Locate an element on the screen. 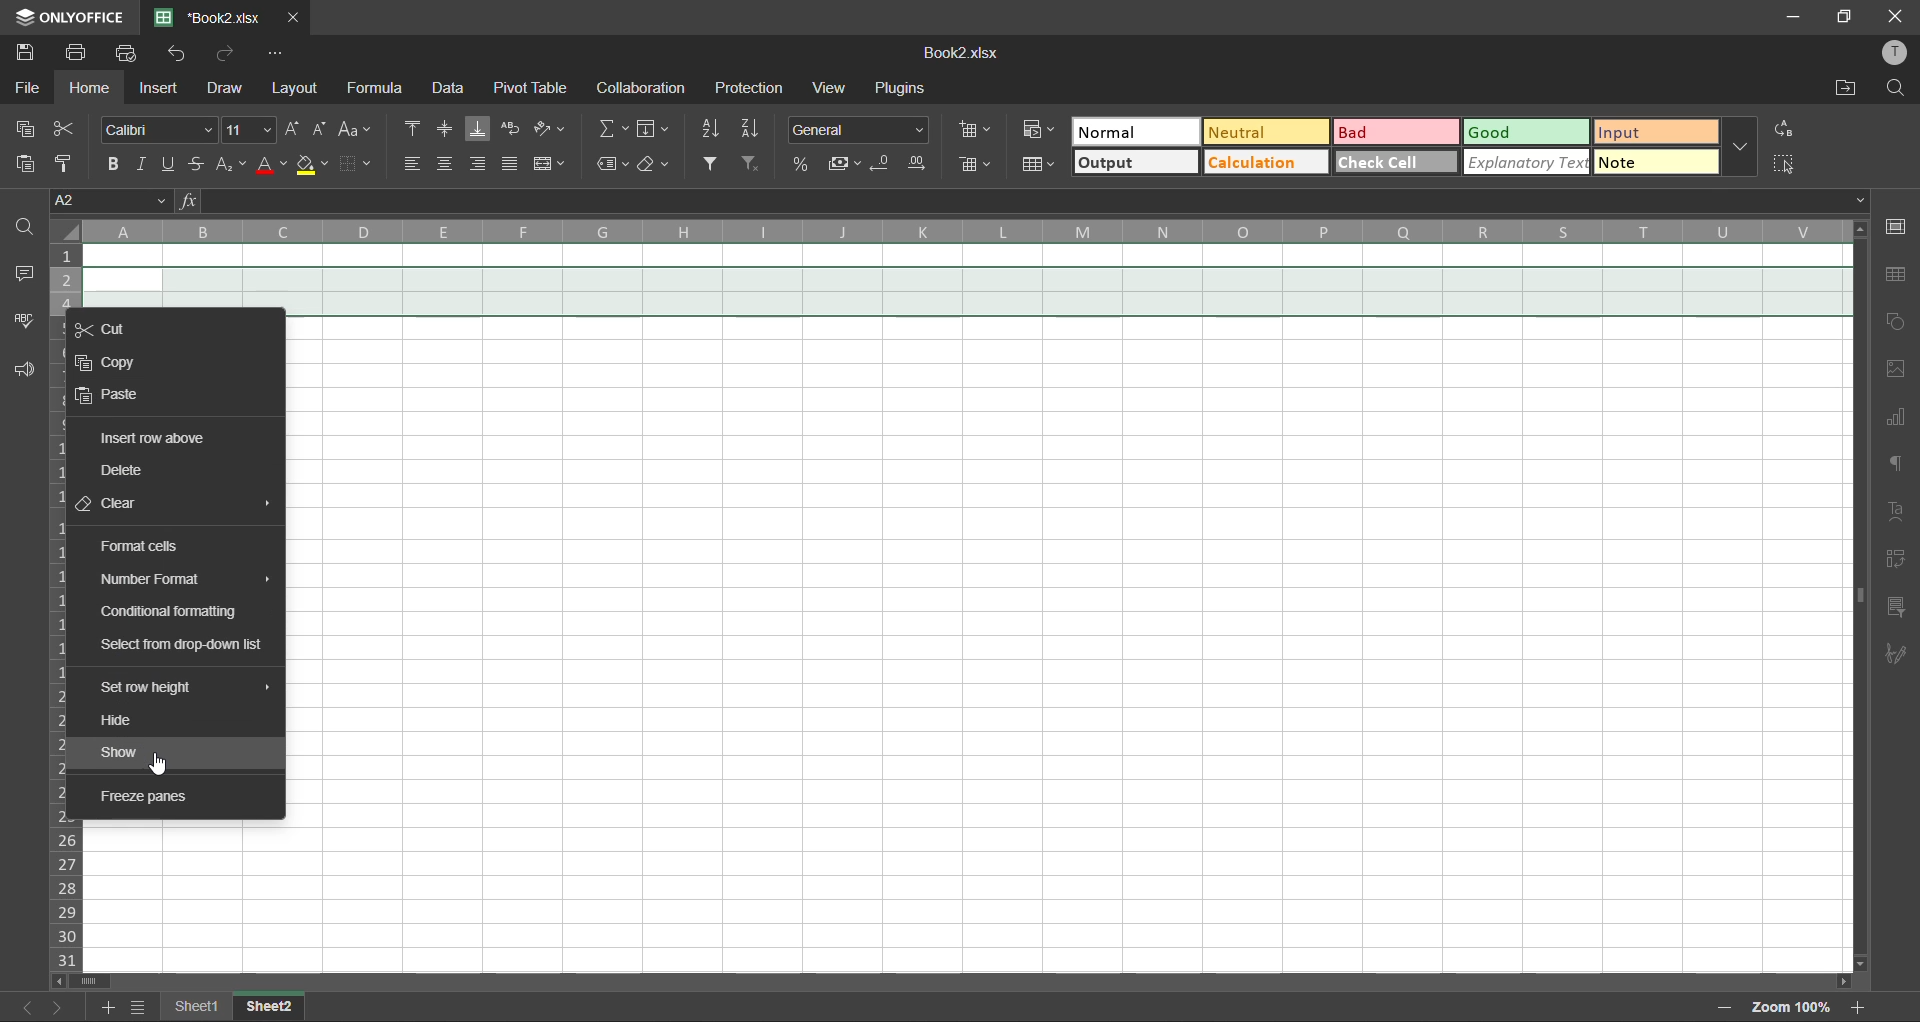 The height and width of the screenshot is (1022, 1920). neutral is located at coordinates (1265, 133).